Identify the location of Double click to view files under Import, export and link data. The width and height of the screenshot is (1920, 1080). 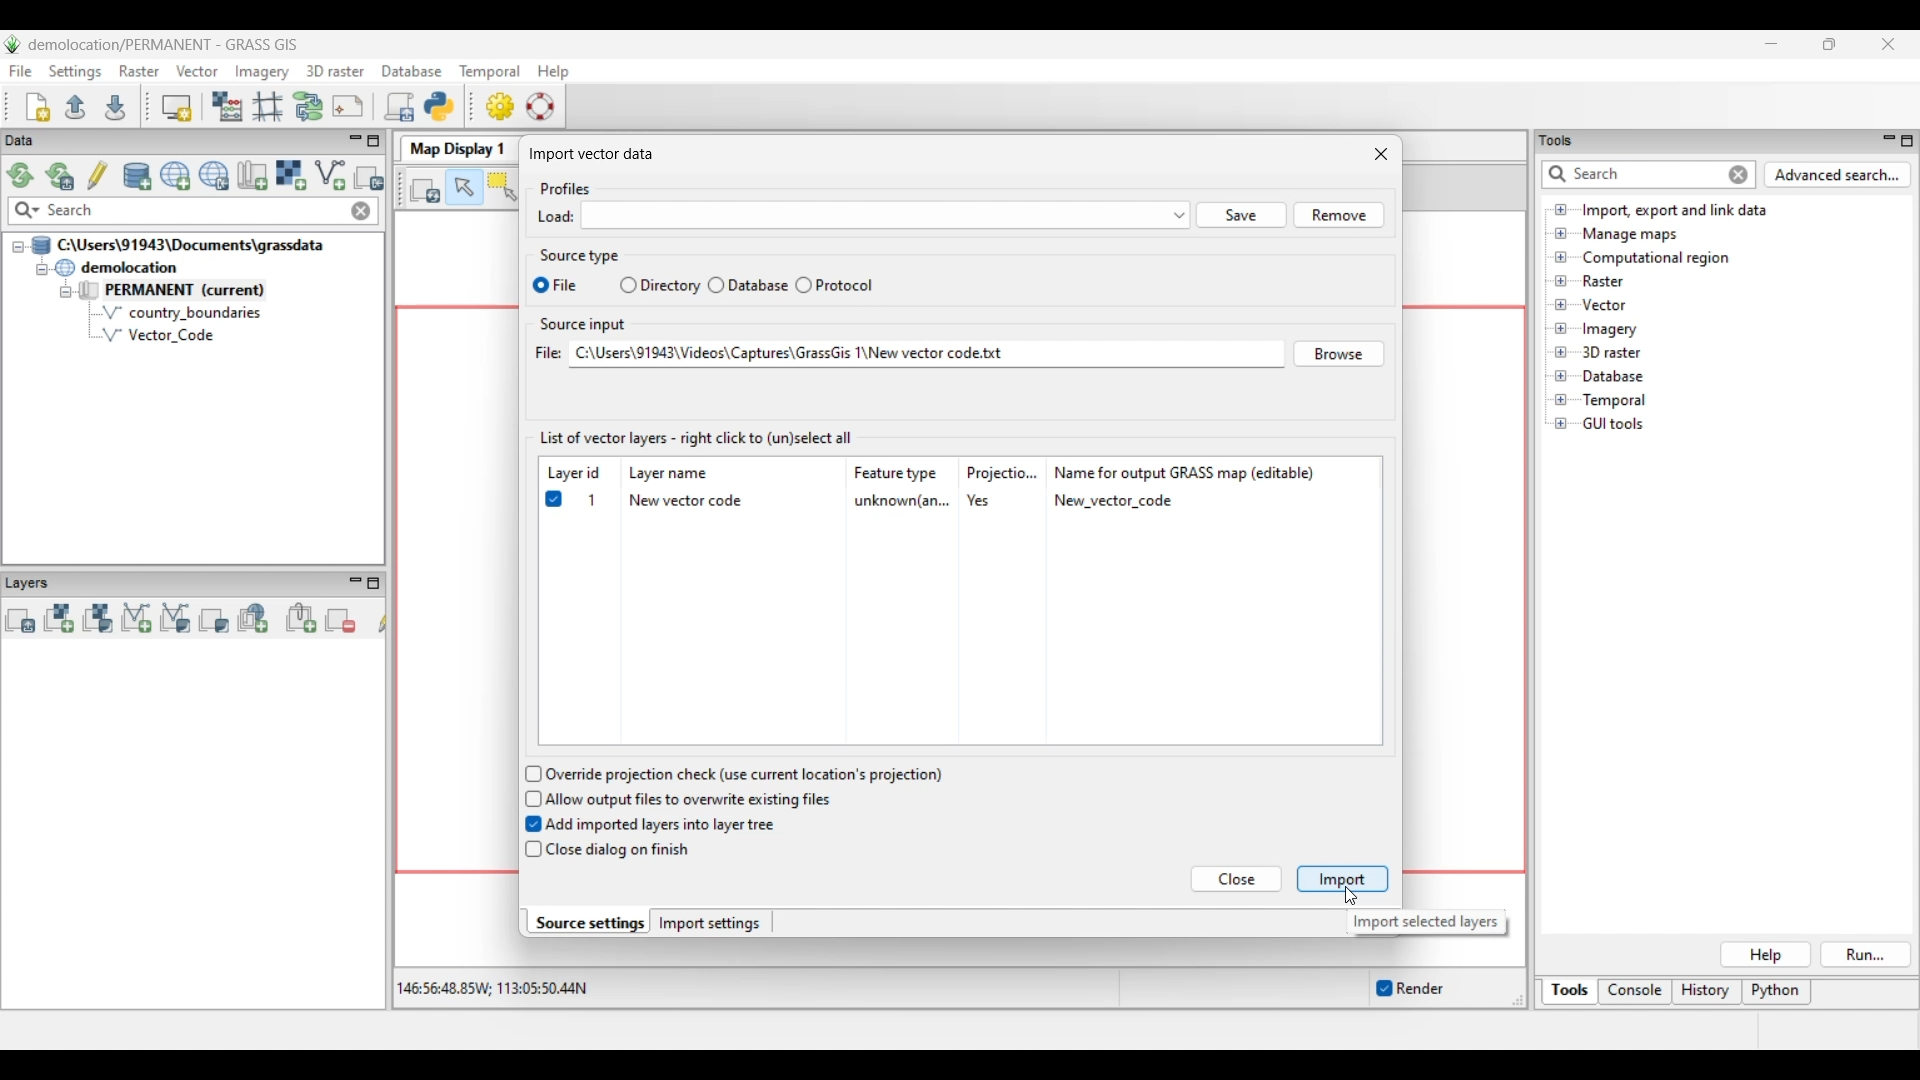
(1675, 211).